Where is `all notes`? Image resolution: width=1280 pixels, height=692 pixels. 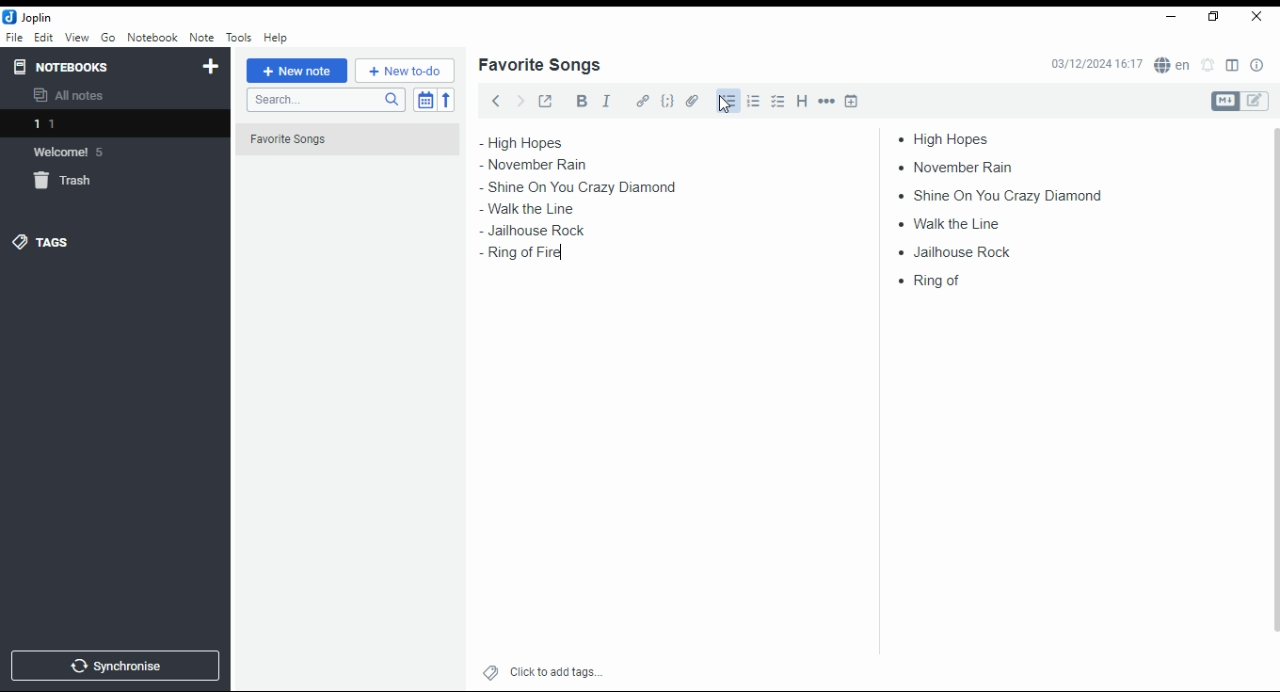 all notes is located at coordinates (74, 96).